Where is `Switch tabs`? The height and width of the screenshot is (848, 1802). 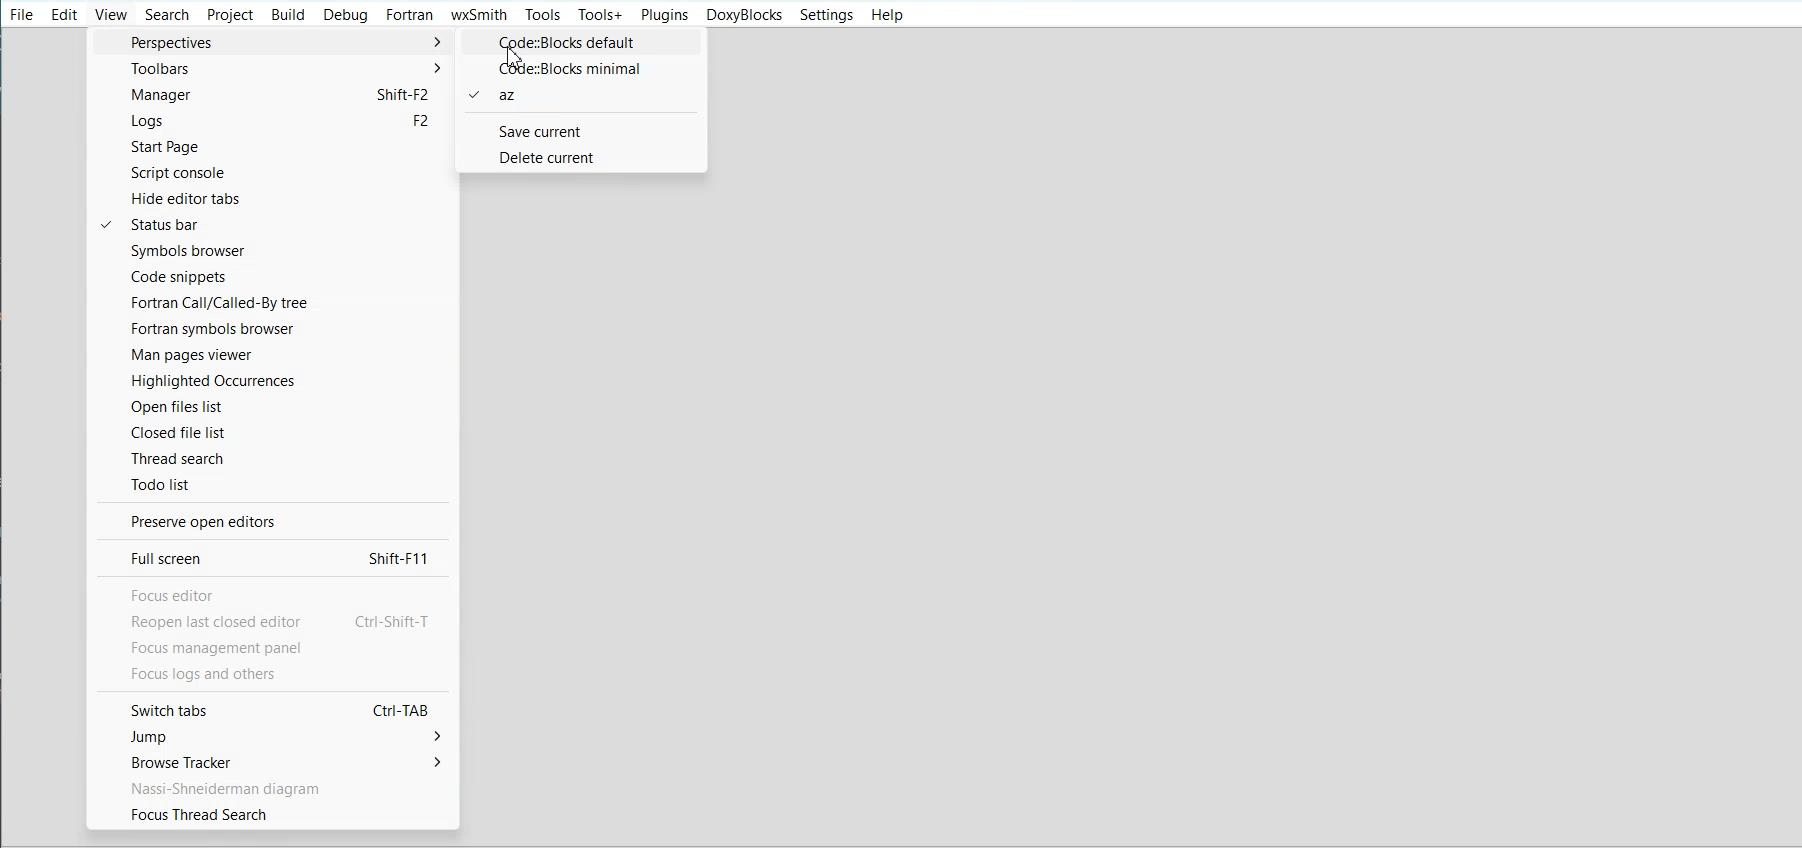
Switch tabs is located at coordinates (277, 711).